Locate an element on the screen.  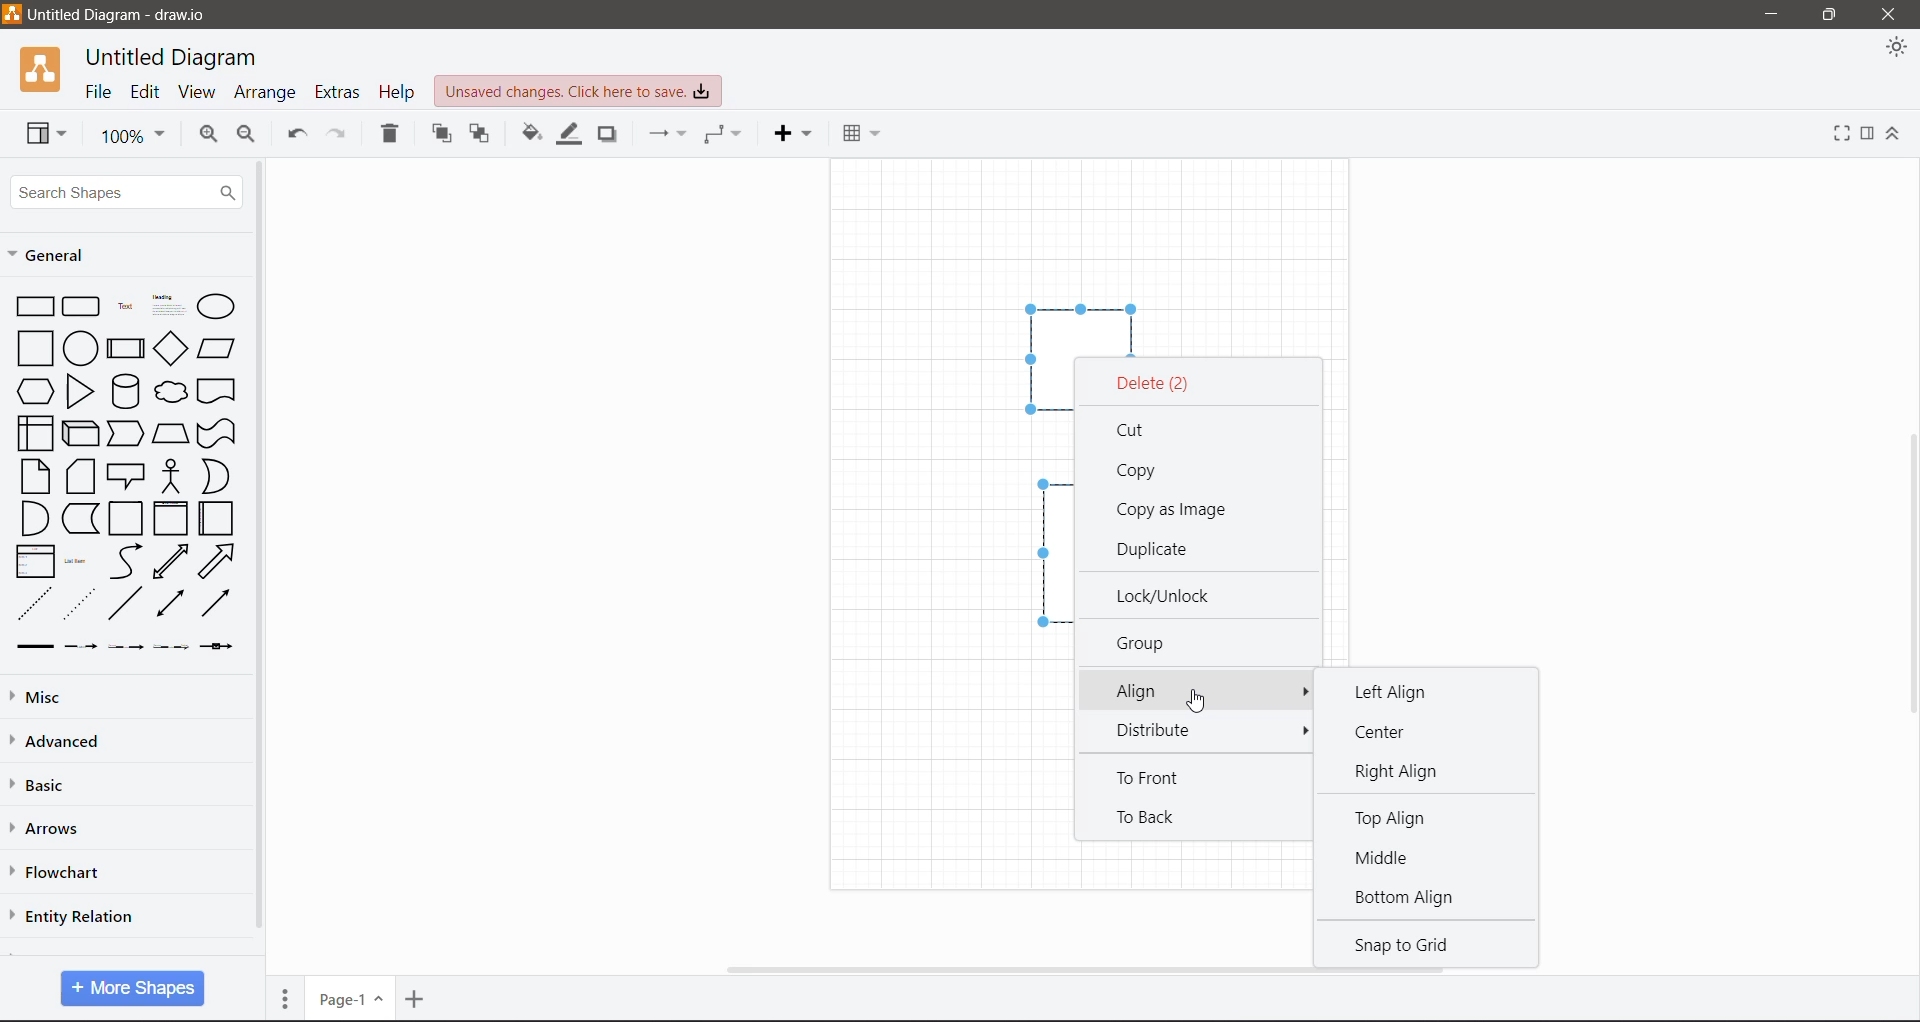
Shadow is located at coordinates (606, 137).